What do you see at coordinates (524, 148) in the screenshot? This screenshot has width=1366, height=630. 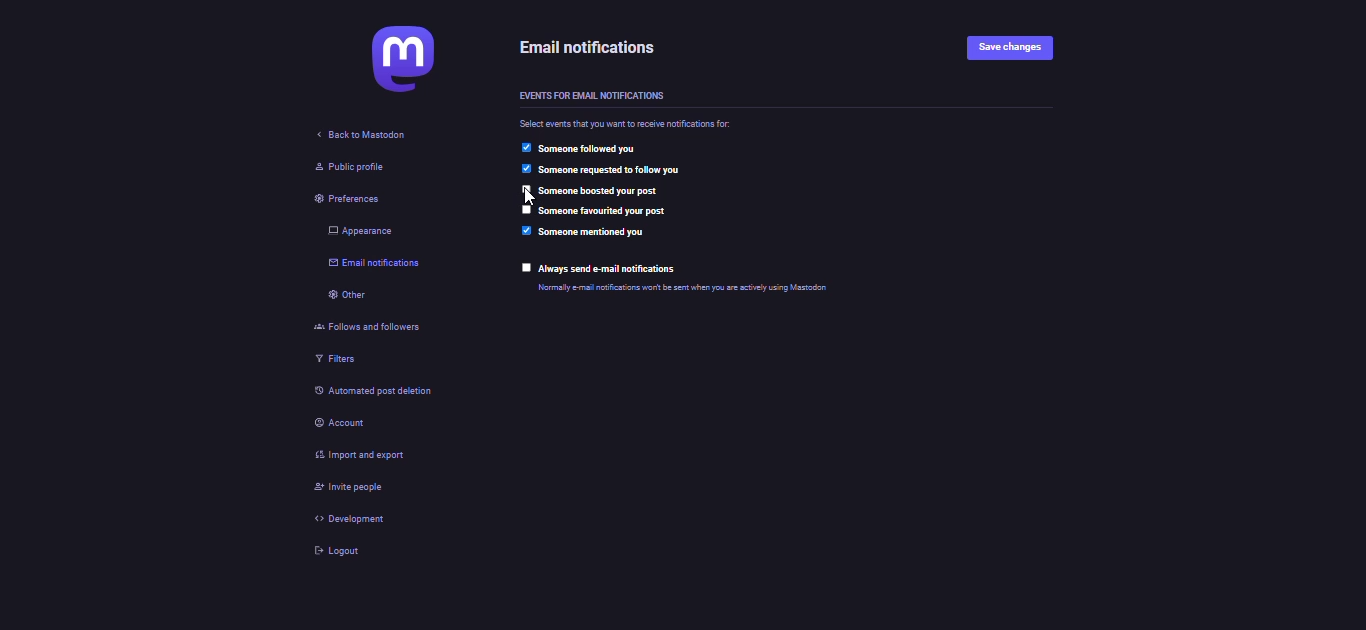 I see `enabled` at bounding box center [524, 148].